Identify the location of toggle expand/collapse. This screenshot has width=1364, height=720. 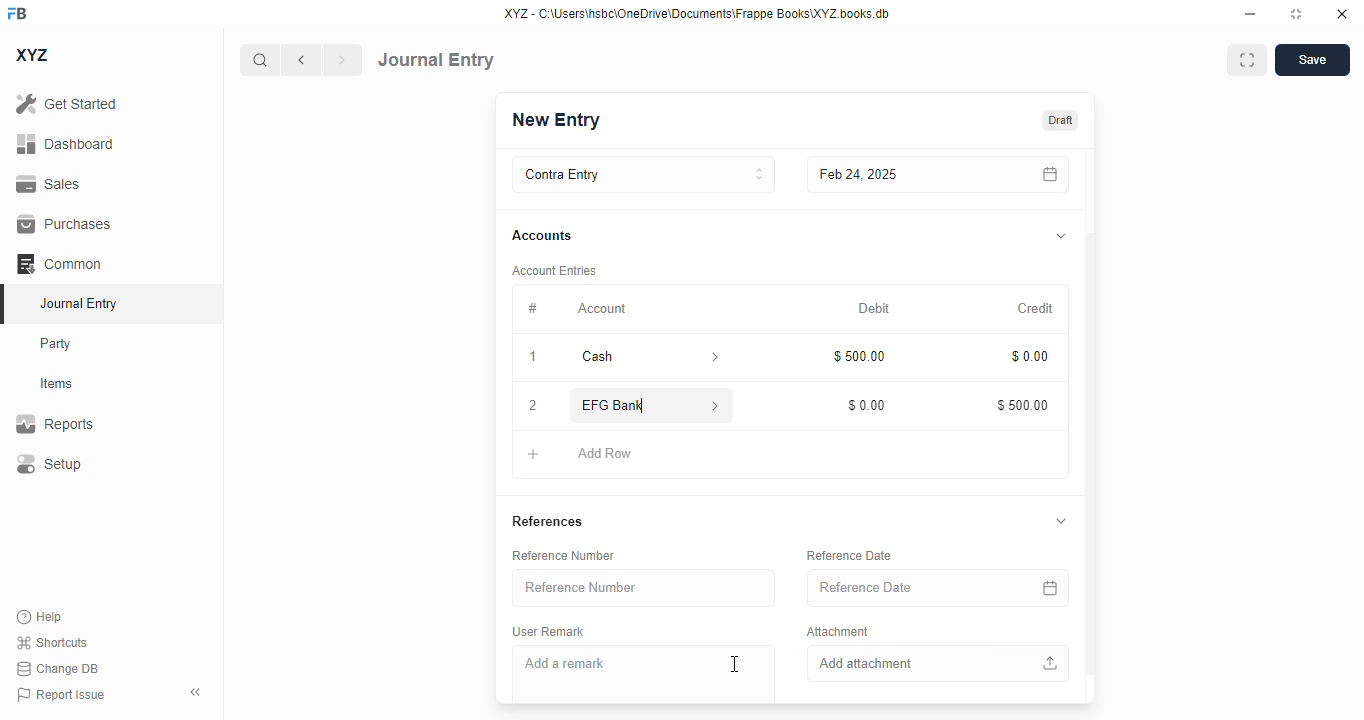
(1062, 522).